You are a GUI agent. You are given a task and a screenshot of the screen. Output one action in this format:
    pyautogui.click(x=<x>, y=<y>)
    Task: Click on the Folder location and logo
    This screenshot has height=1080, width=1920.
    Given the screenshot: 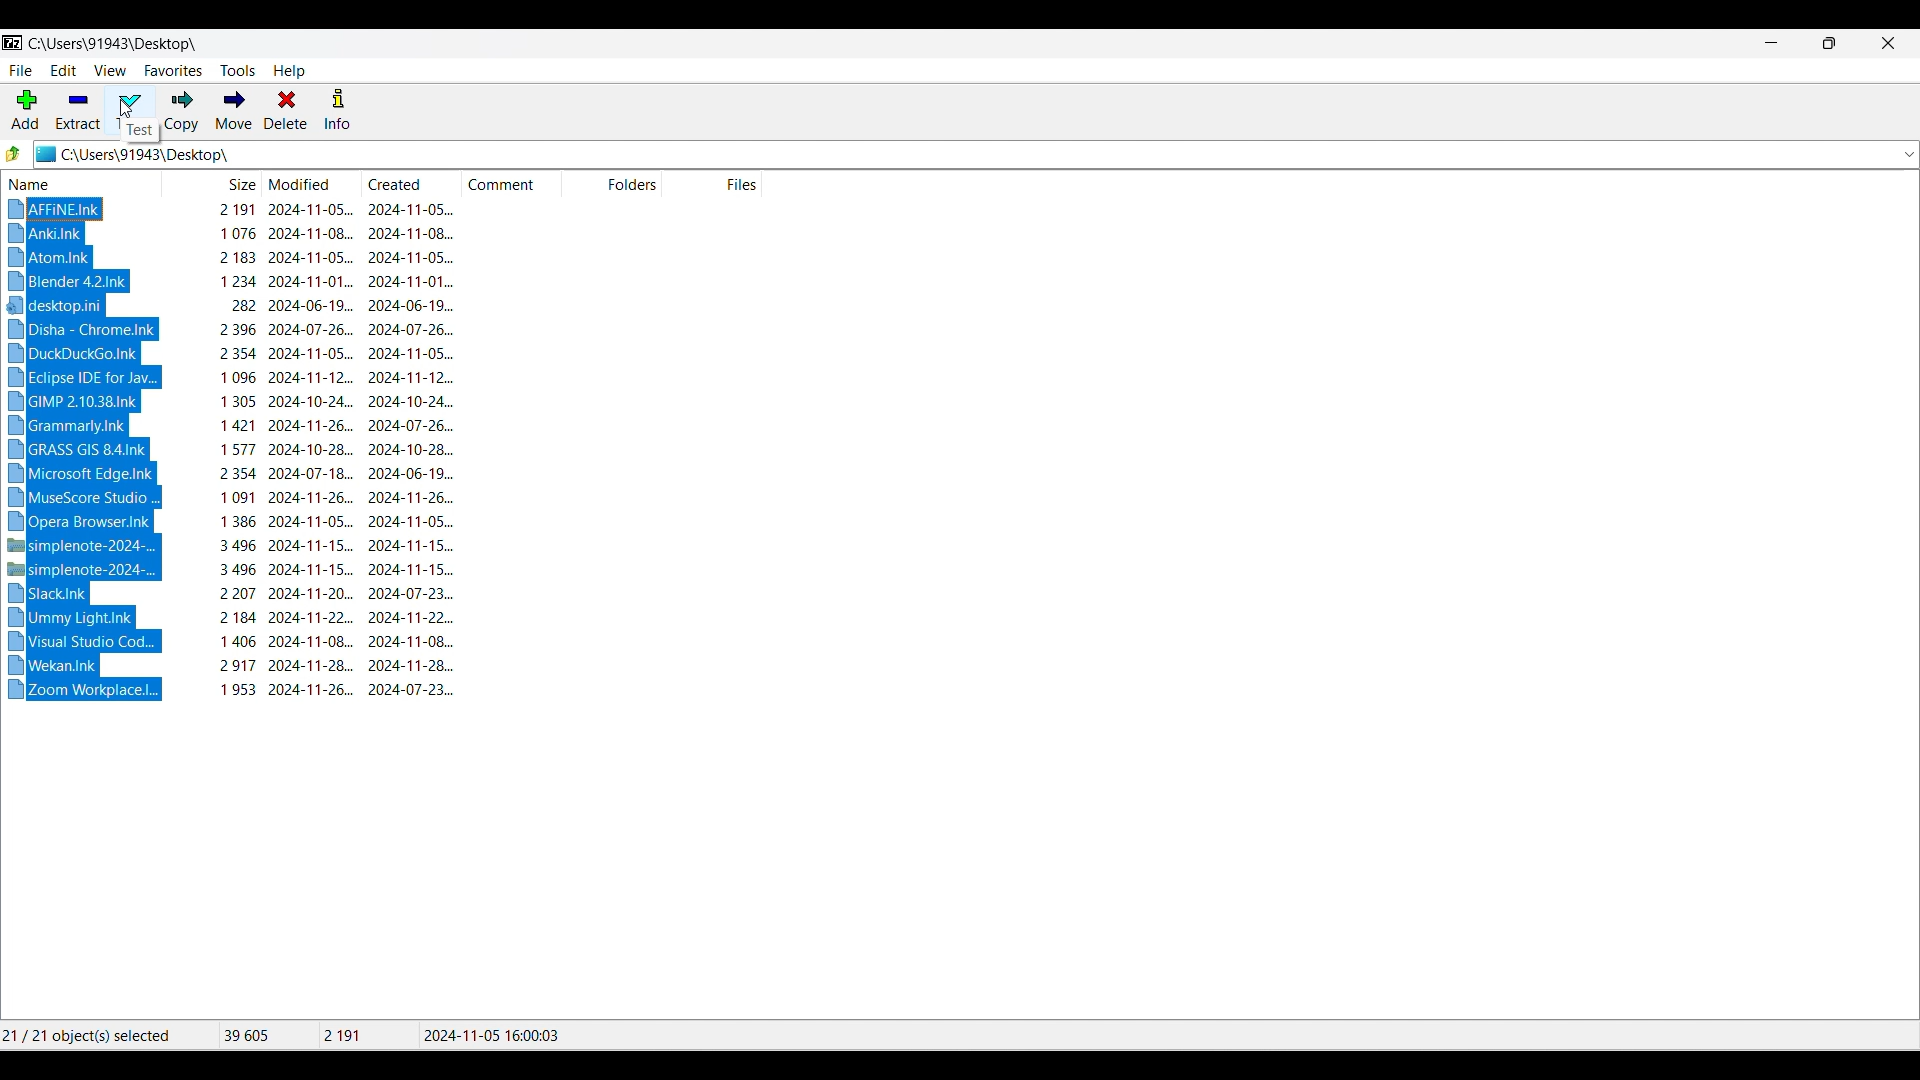 What is the action you would take?
    pyautogui.click(x=962, y=155)
    